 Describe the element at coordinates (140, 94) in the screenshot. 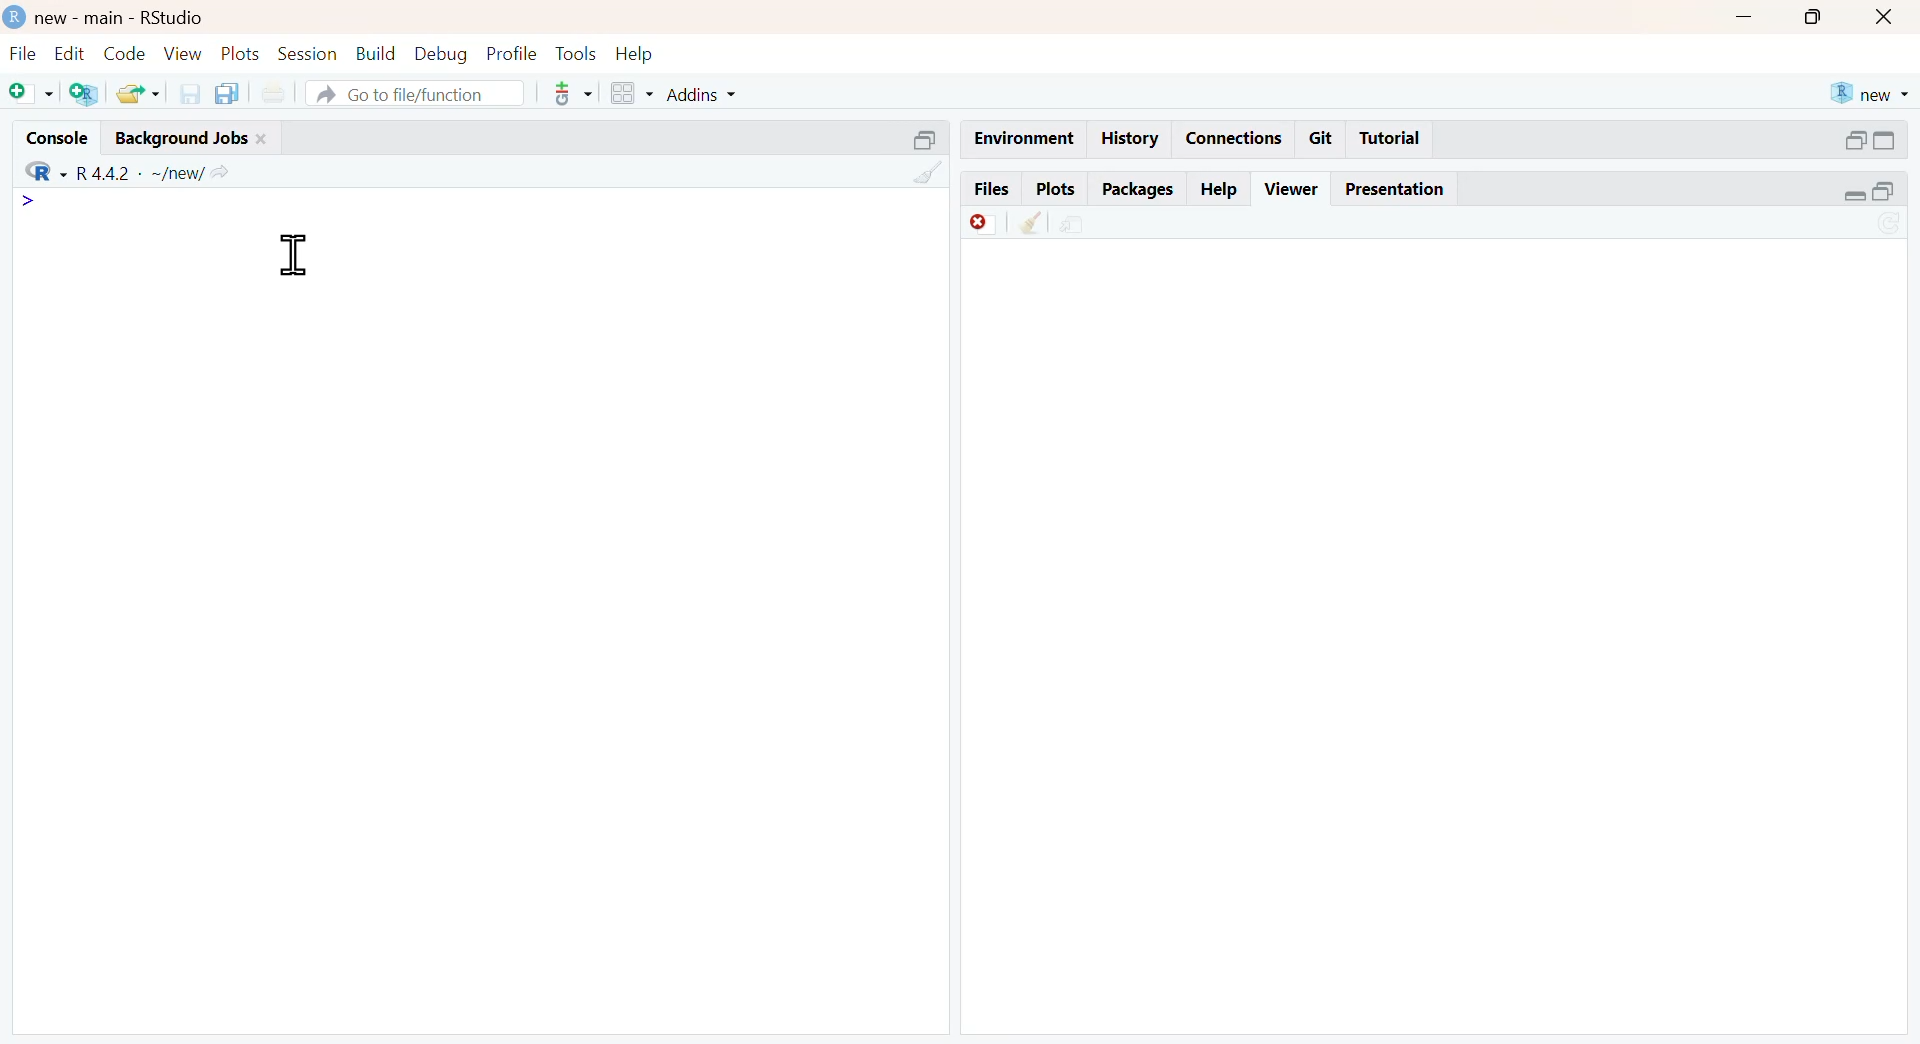

I see `share folder as` at that location.